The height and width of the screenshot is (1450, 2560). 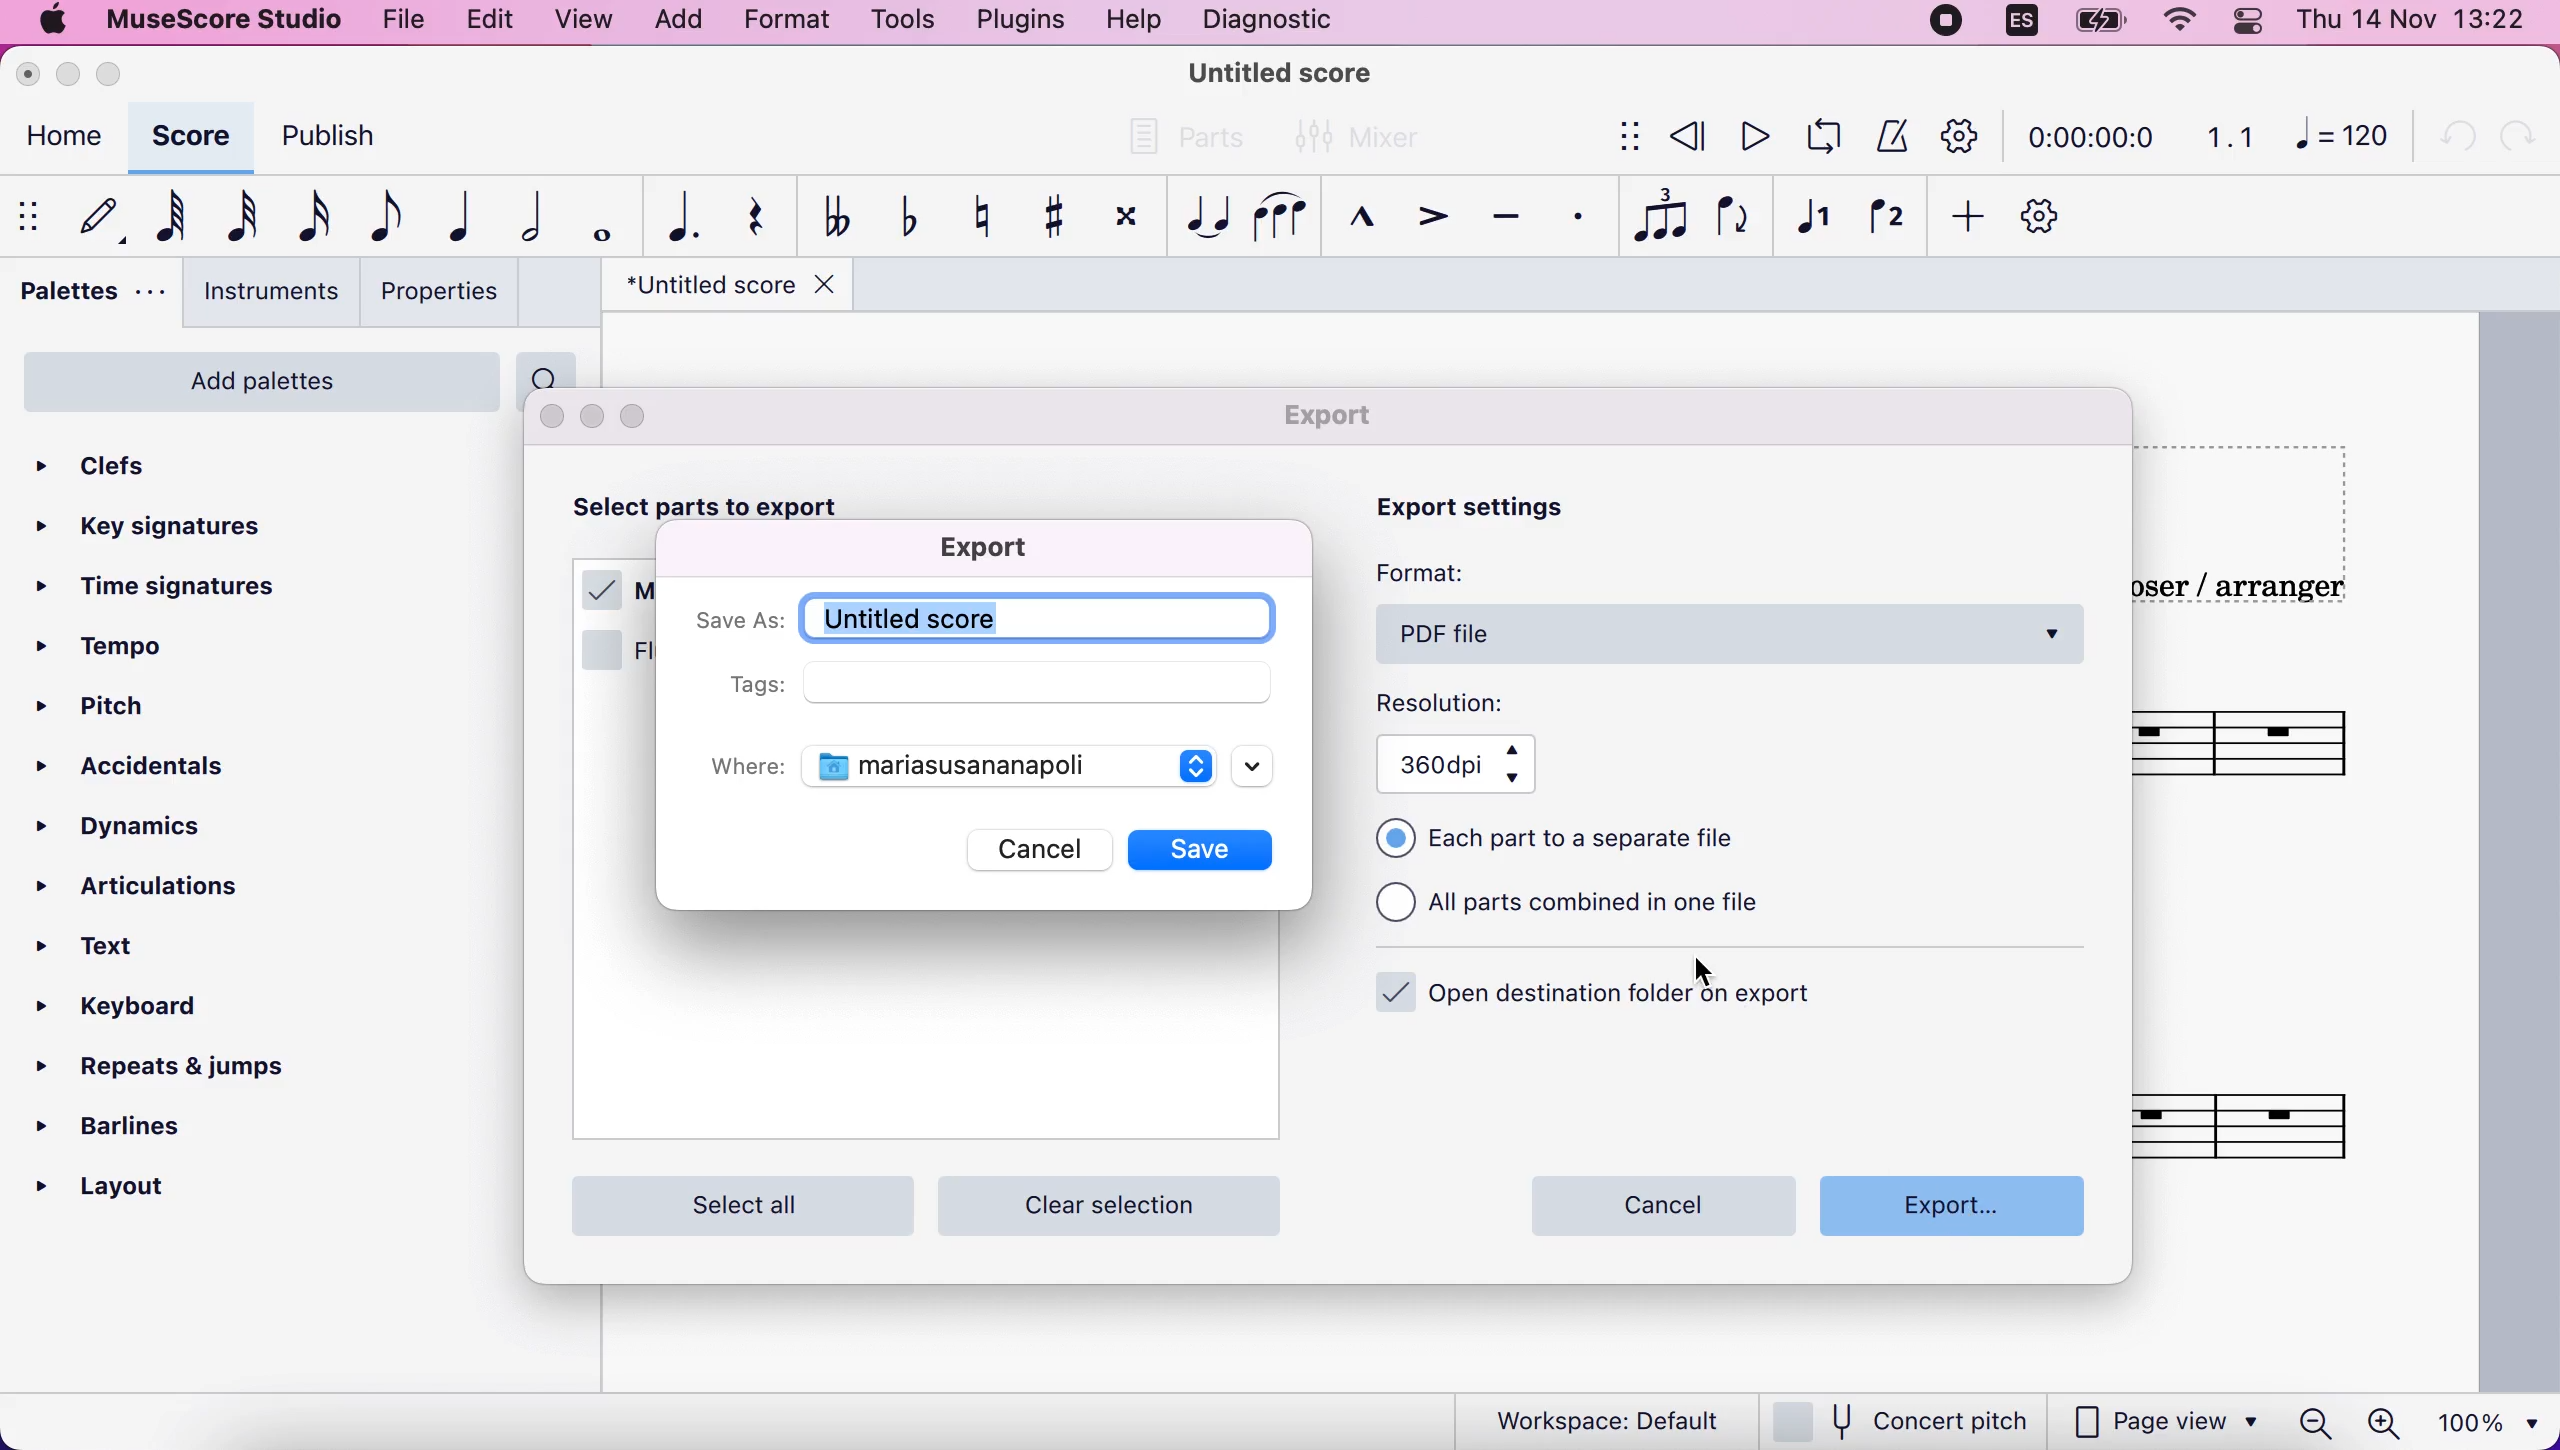 I want to click on properties, so click(x=437, y=295).